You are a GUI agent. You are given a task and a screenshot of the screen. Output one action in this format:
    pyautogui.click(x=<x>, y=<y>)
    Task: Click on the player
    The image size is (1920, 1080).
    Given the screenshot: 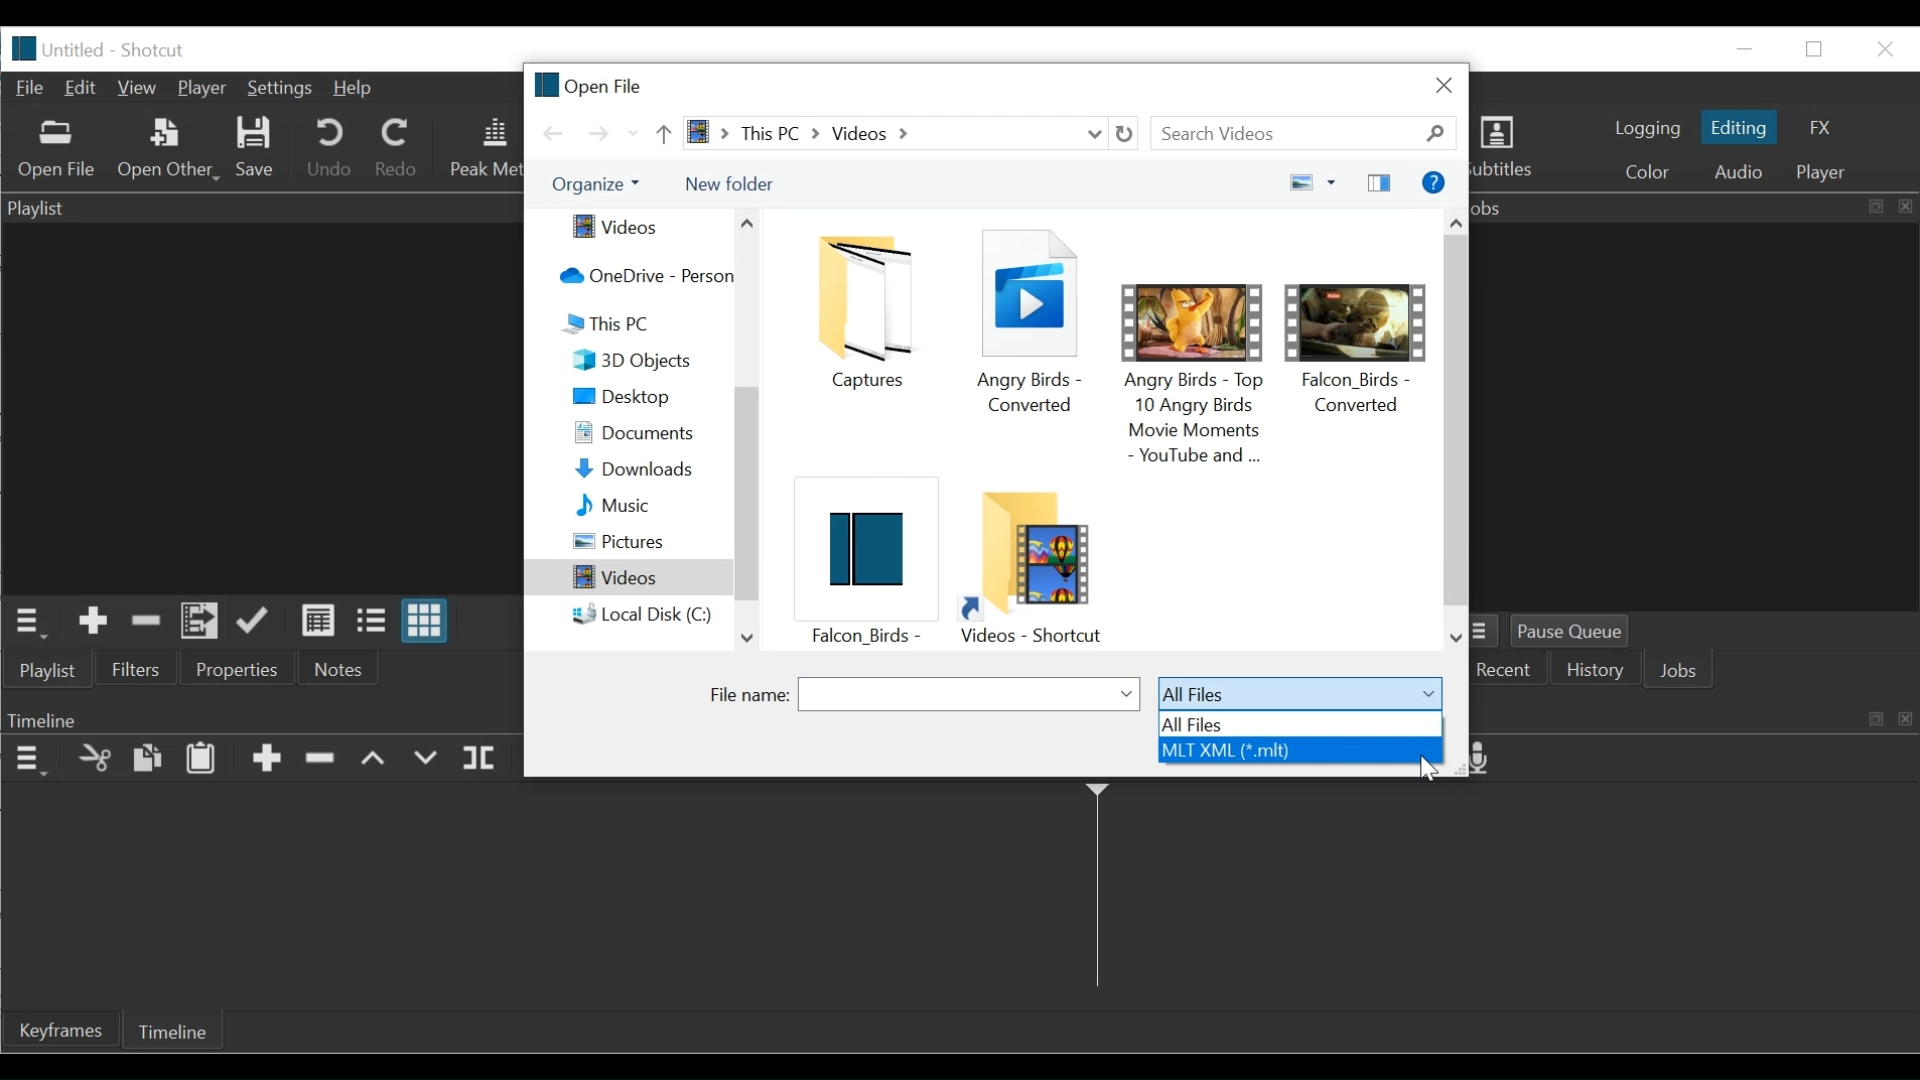 What is the action you would take?
    pyautogui.click(x=1826, y=174)
    